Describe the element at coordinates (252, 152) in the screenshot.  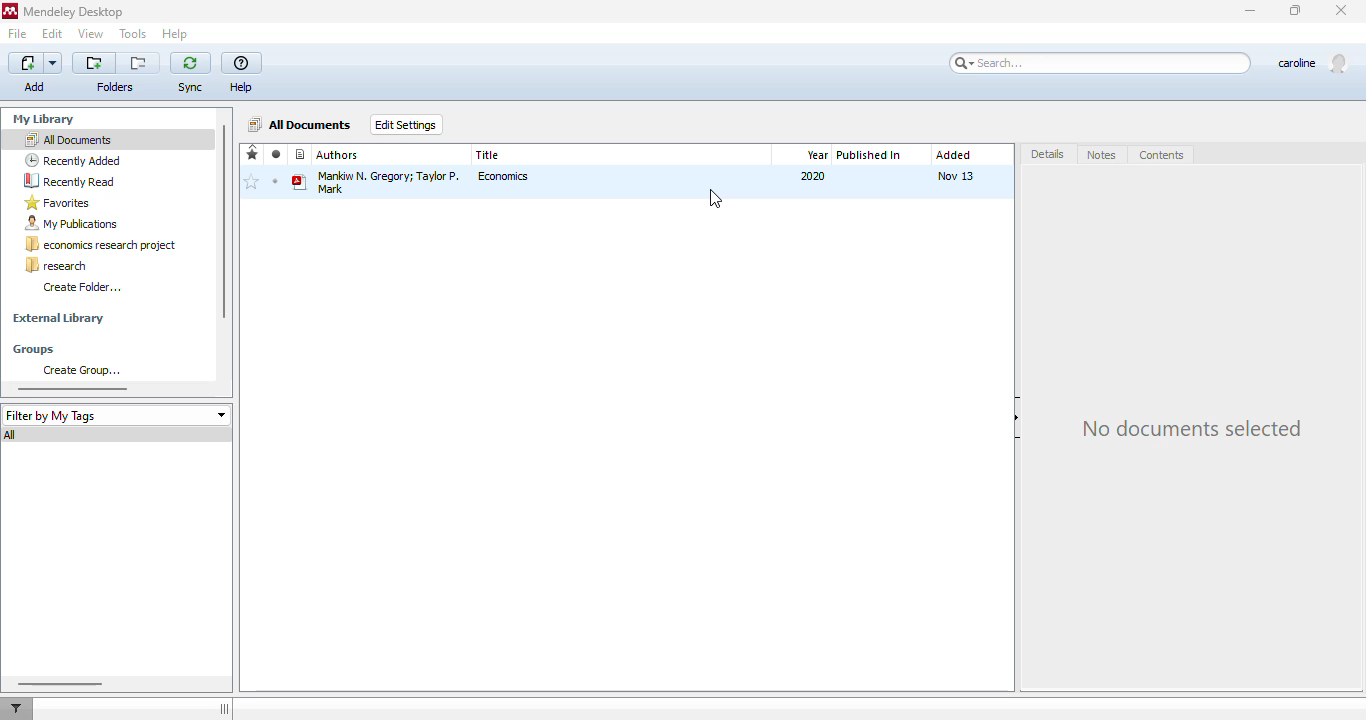
I see `favorites` at that location.